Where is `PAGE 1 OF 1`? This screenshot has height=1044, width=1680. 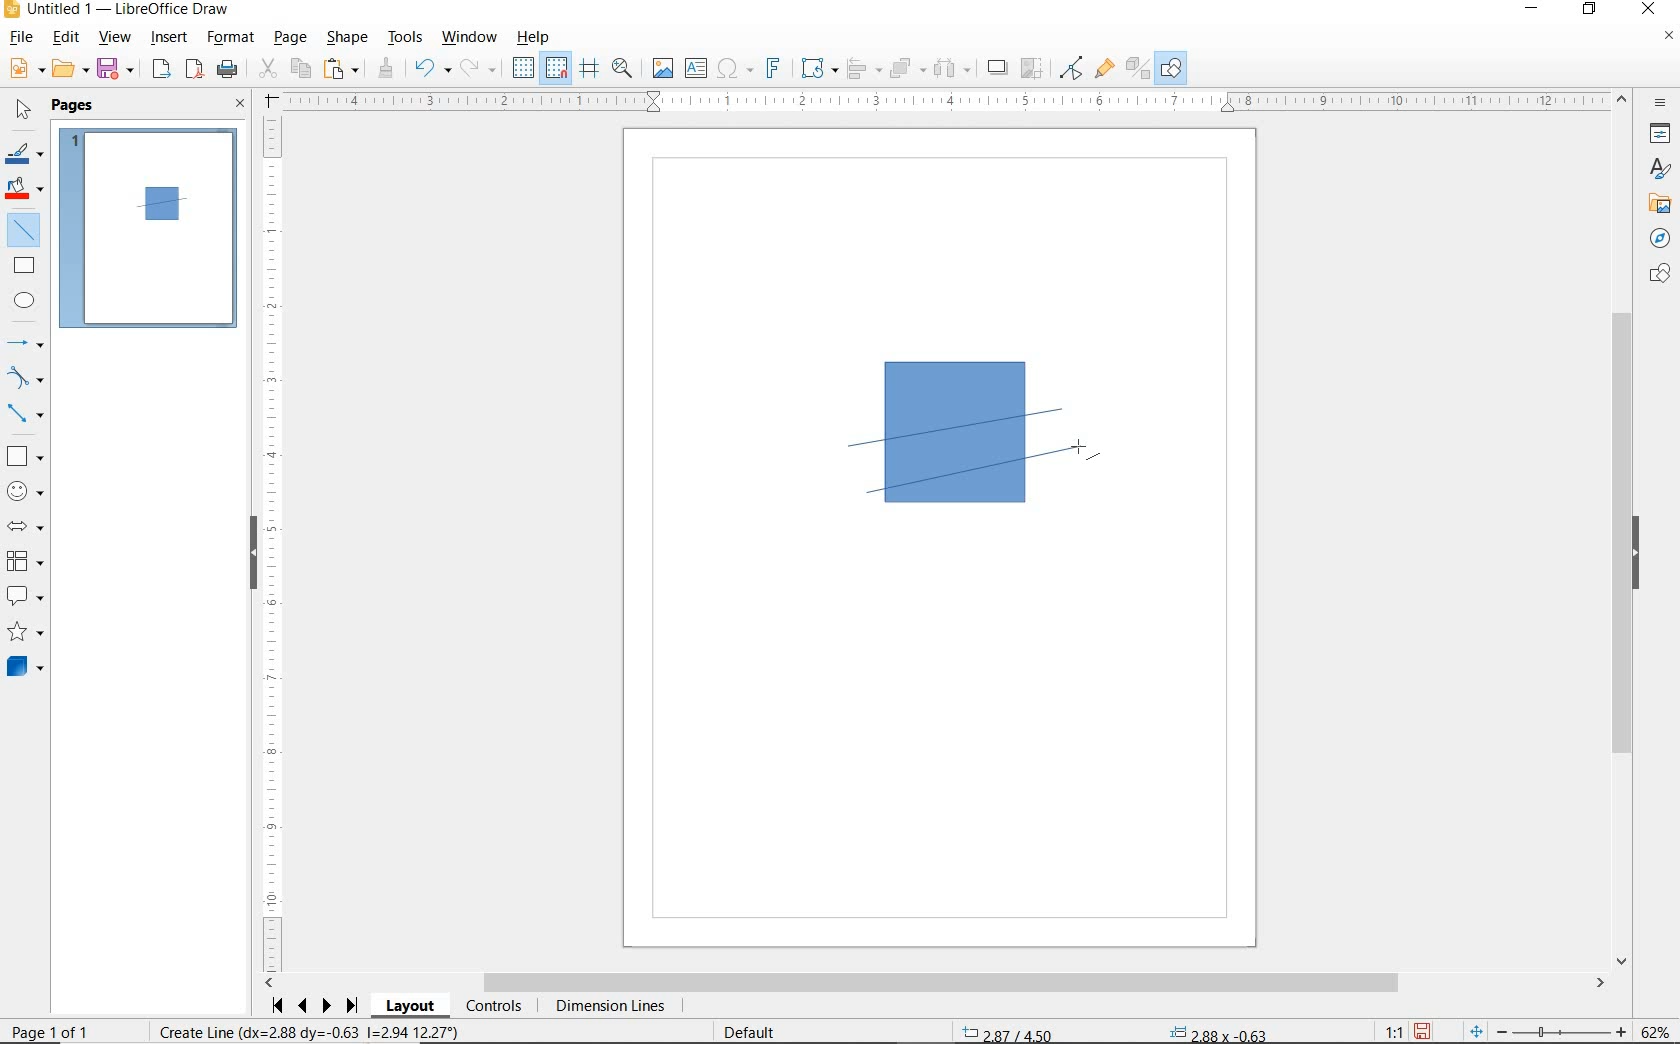 PAGE 1 OF 1 is located at coordinates (72, 1034).